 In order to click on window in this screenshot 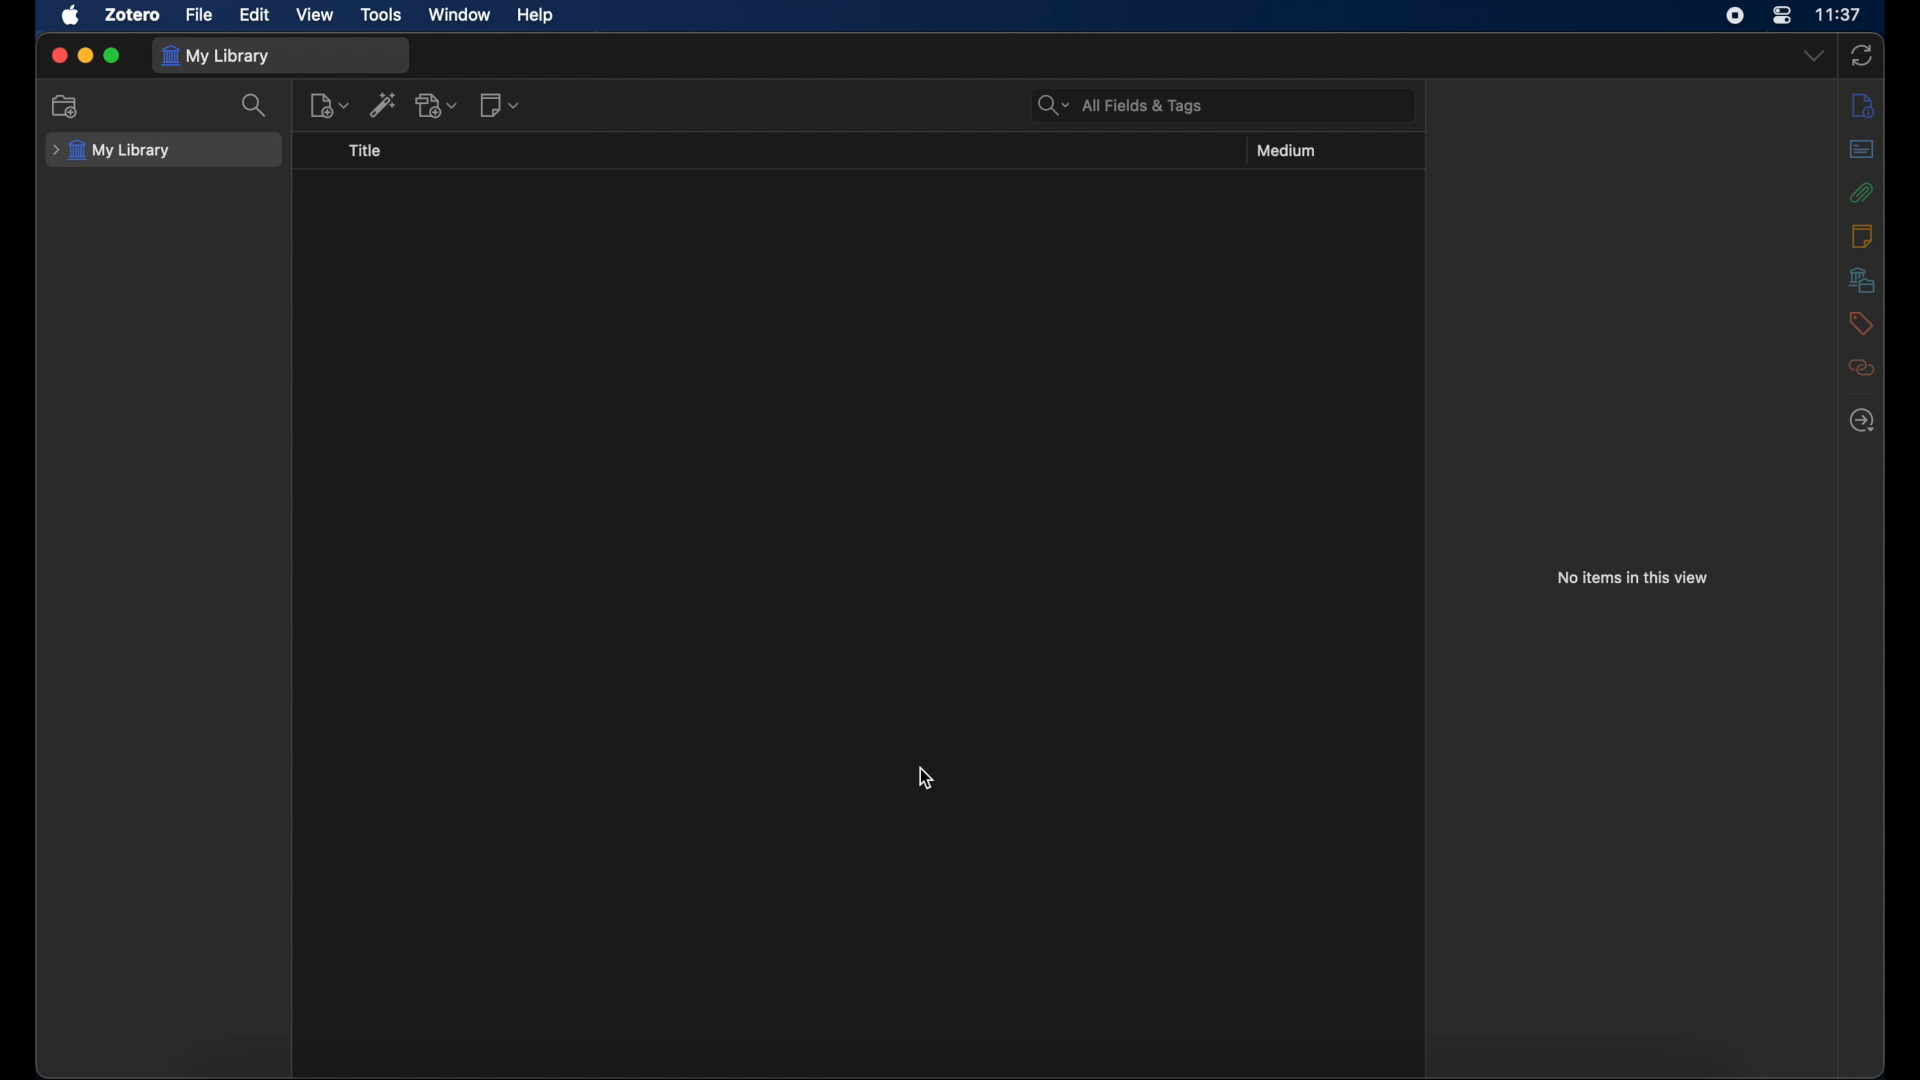, I will do `click(460, 13)`.